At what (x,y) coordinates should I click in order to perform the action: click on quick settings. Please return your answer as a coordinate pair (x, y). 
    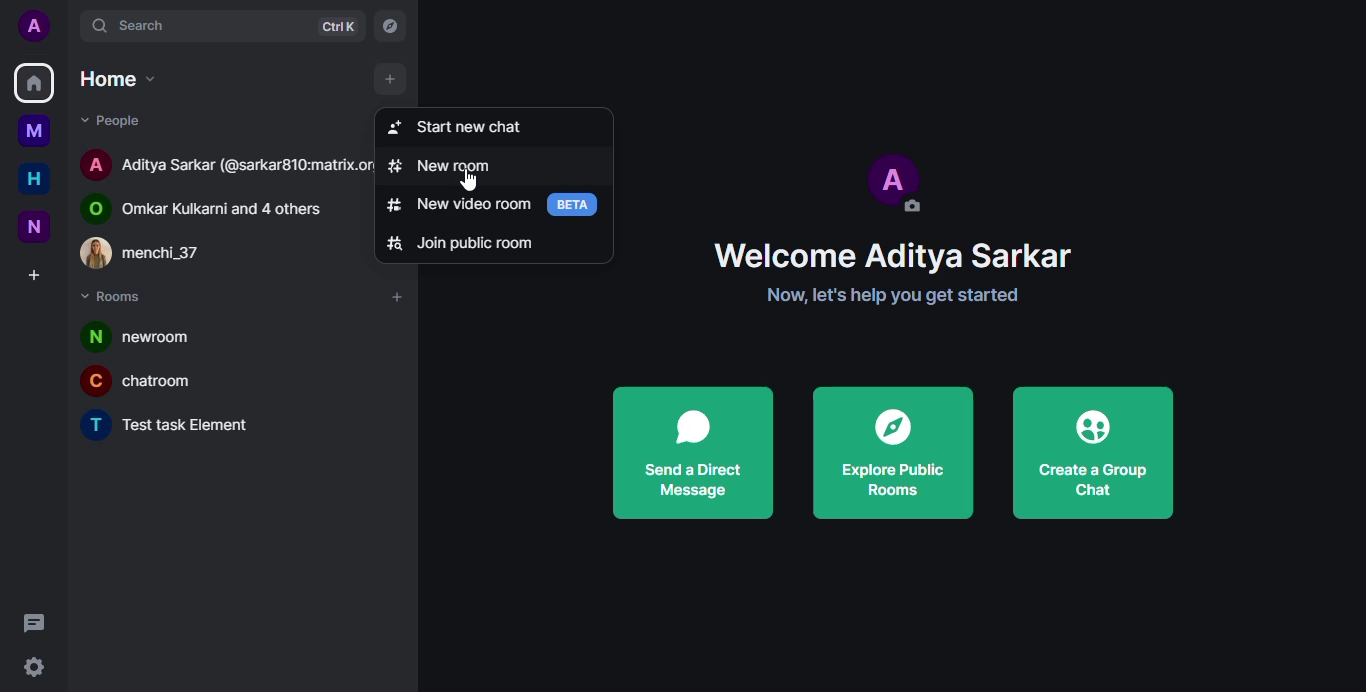
    Looking at the image, I should click on (31, 667).